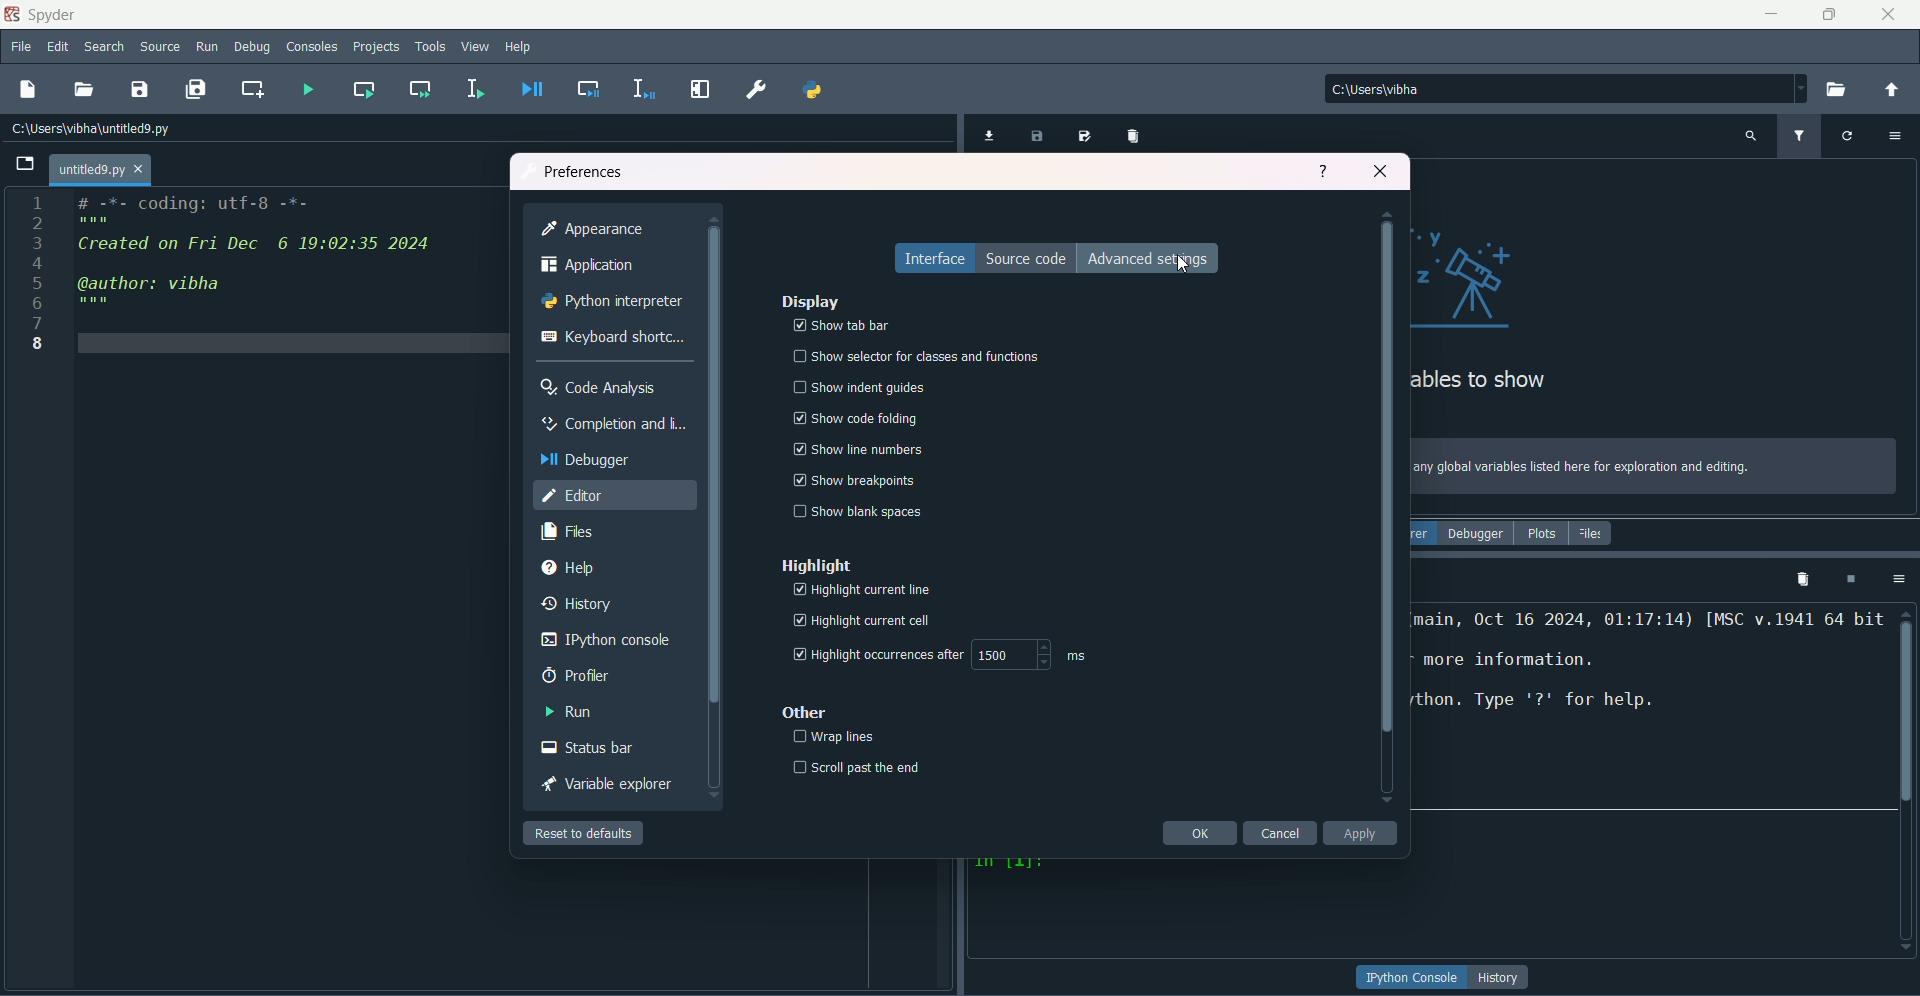  I want to click on profiler, so click(571, 677).